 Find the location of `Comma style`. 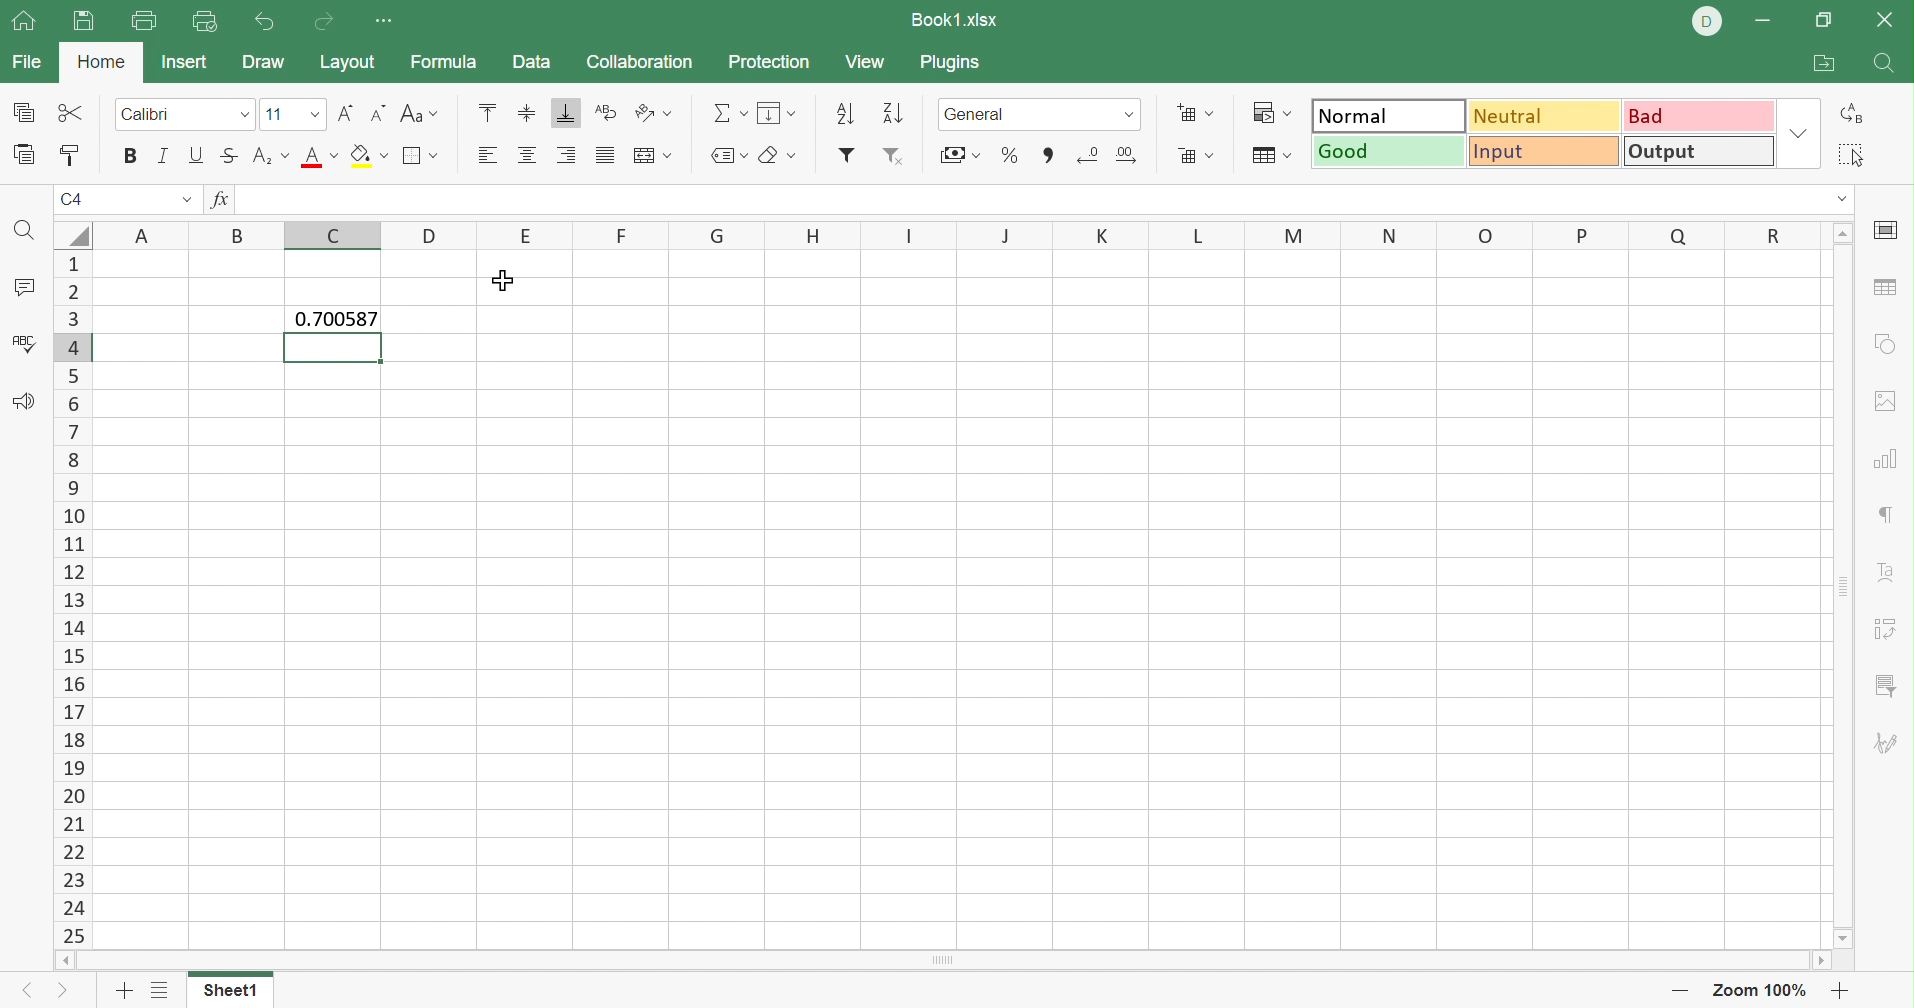

Comma style is located at coordinates (1048, 156).